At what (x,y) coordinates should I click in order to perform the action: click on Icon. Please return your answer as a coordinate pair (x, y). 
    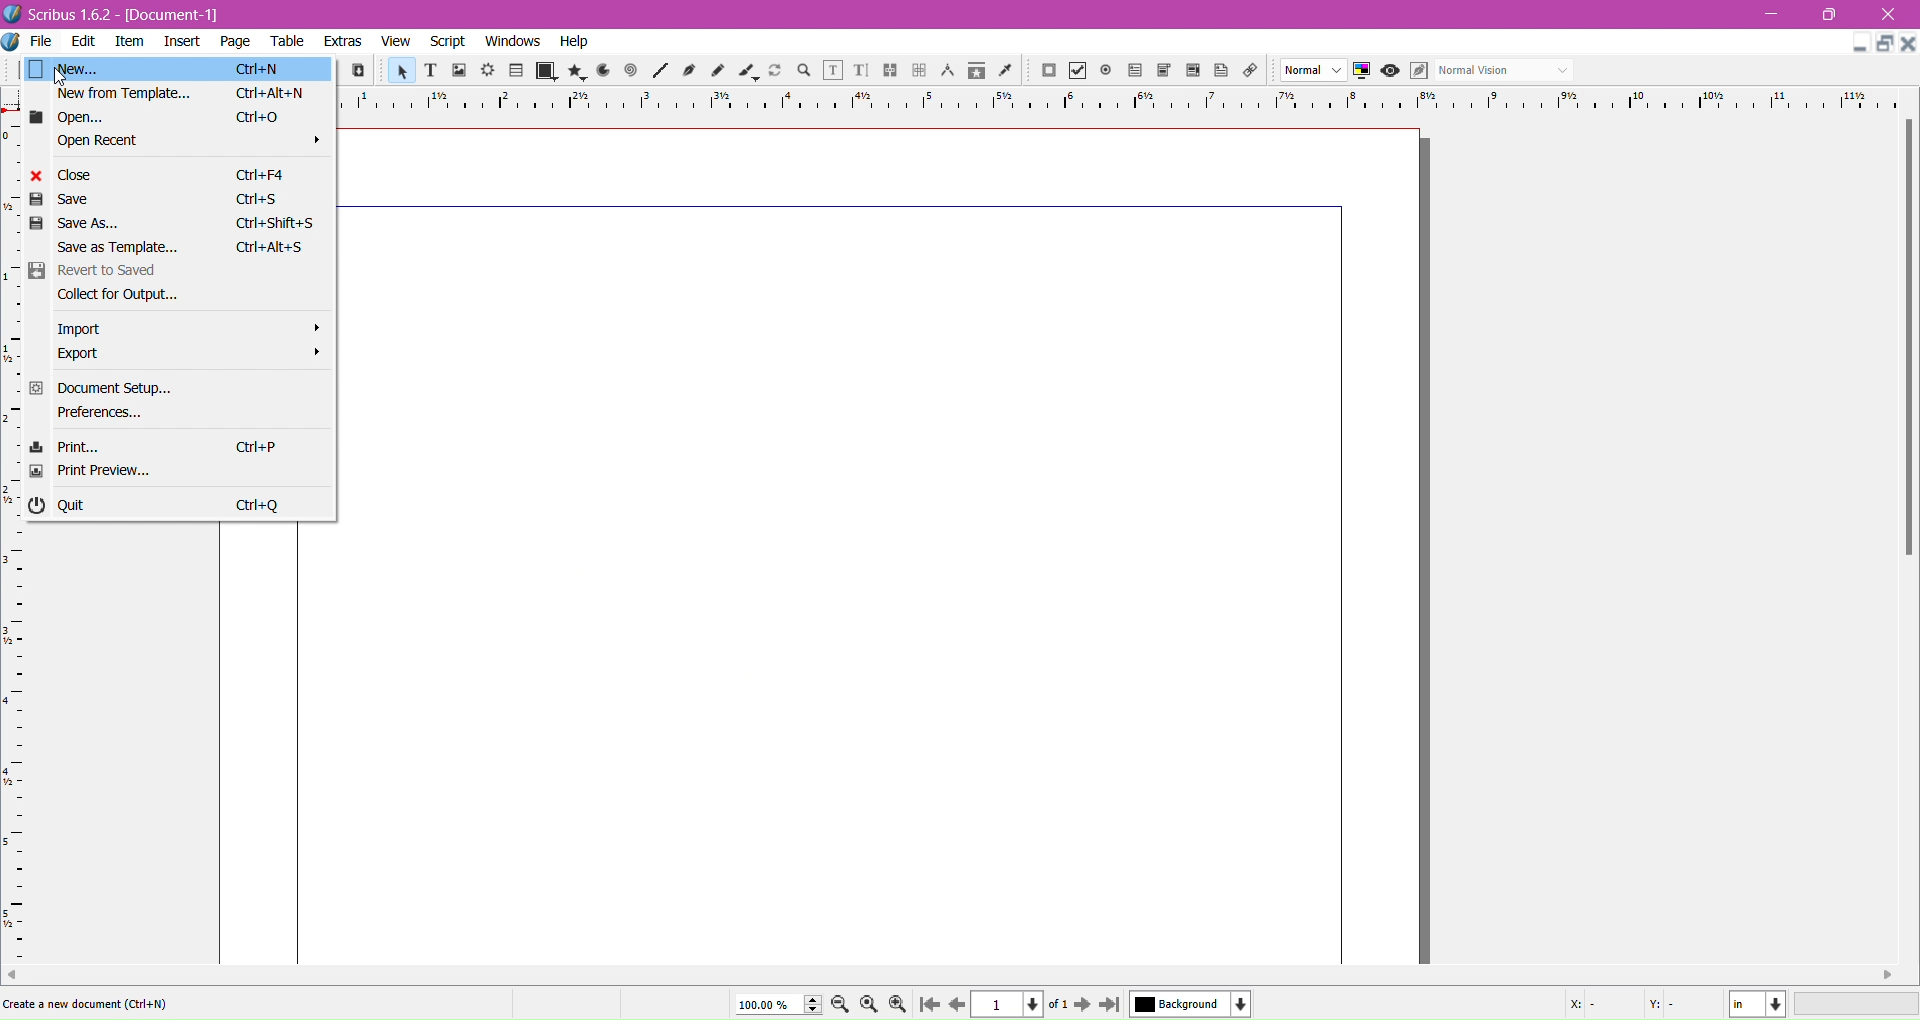
    Looking at the image, I should click on (1136, 71).